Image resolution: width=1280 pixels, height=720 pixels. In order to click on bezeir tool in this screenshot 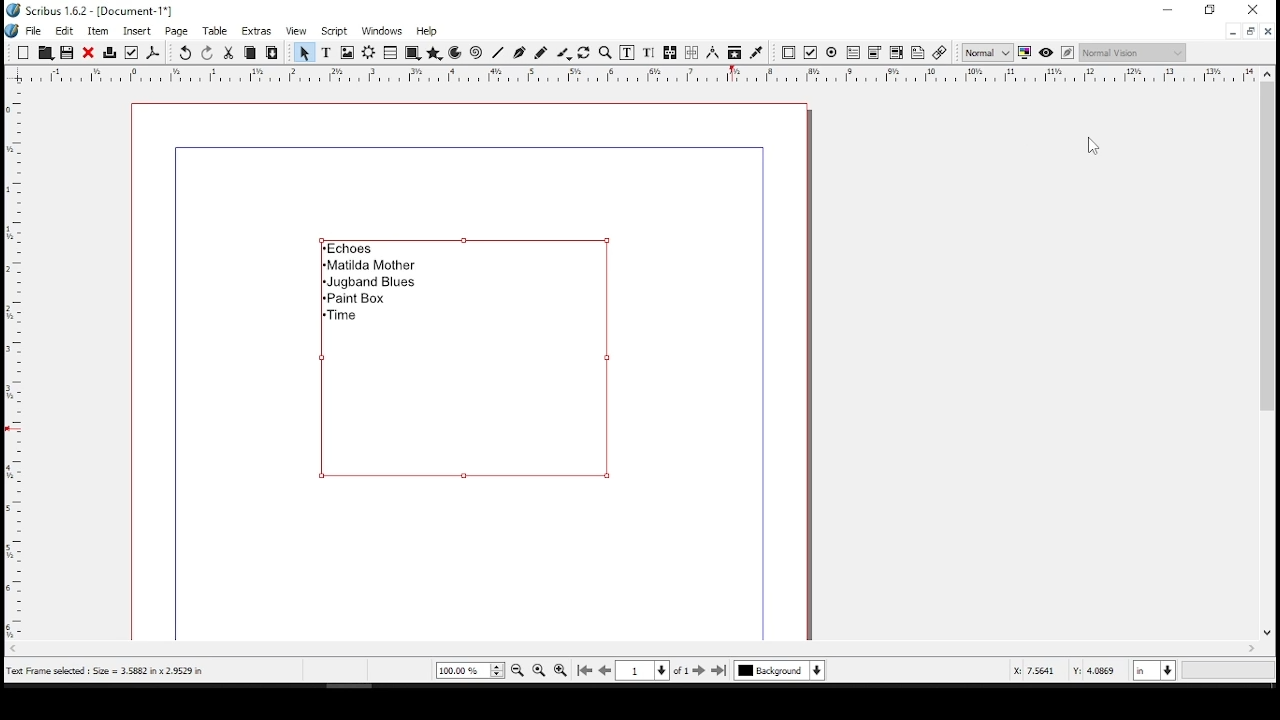, I will do `click(520, 54)`.